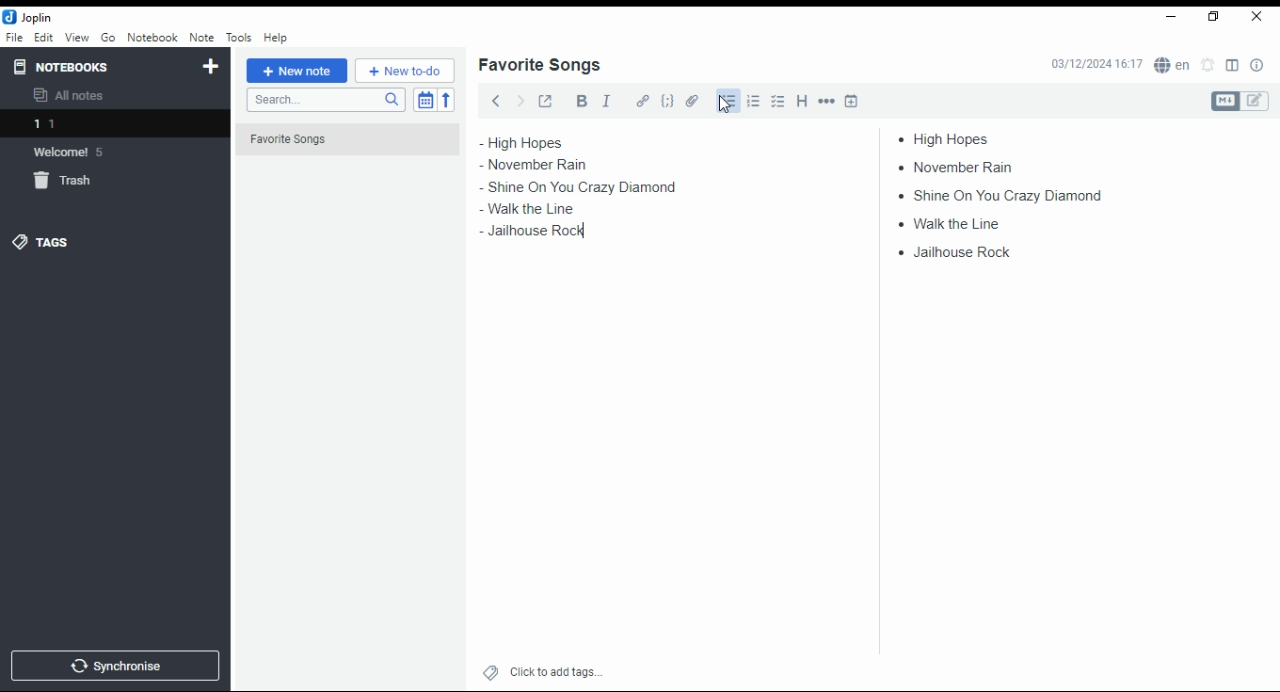 This screenshot has height=692, width=1280. Describe the element at coordinates (852, 100) in the screenshot. I see `insert time` at that location.